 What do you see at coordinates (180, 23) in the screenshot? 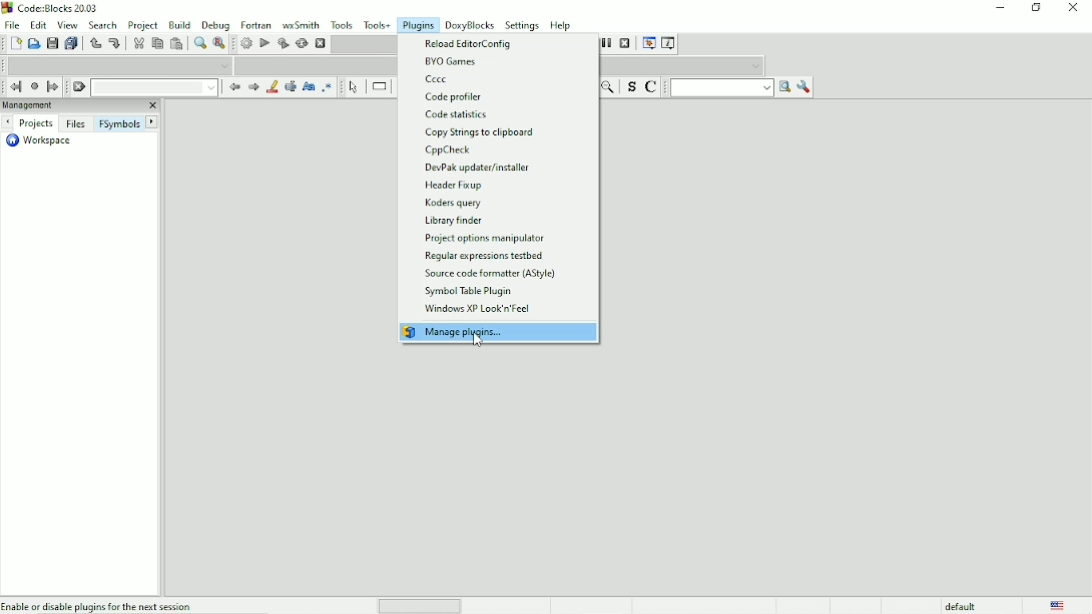
I see `Build` at bounding box center [180, 23].